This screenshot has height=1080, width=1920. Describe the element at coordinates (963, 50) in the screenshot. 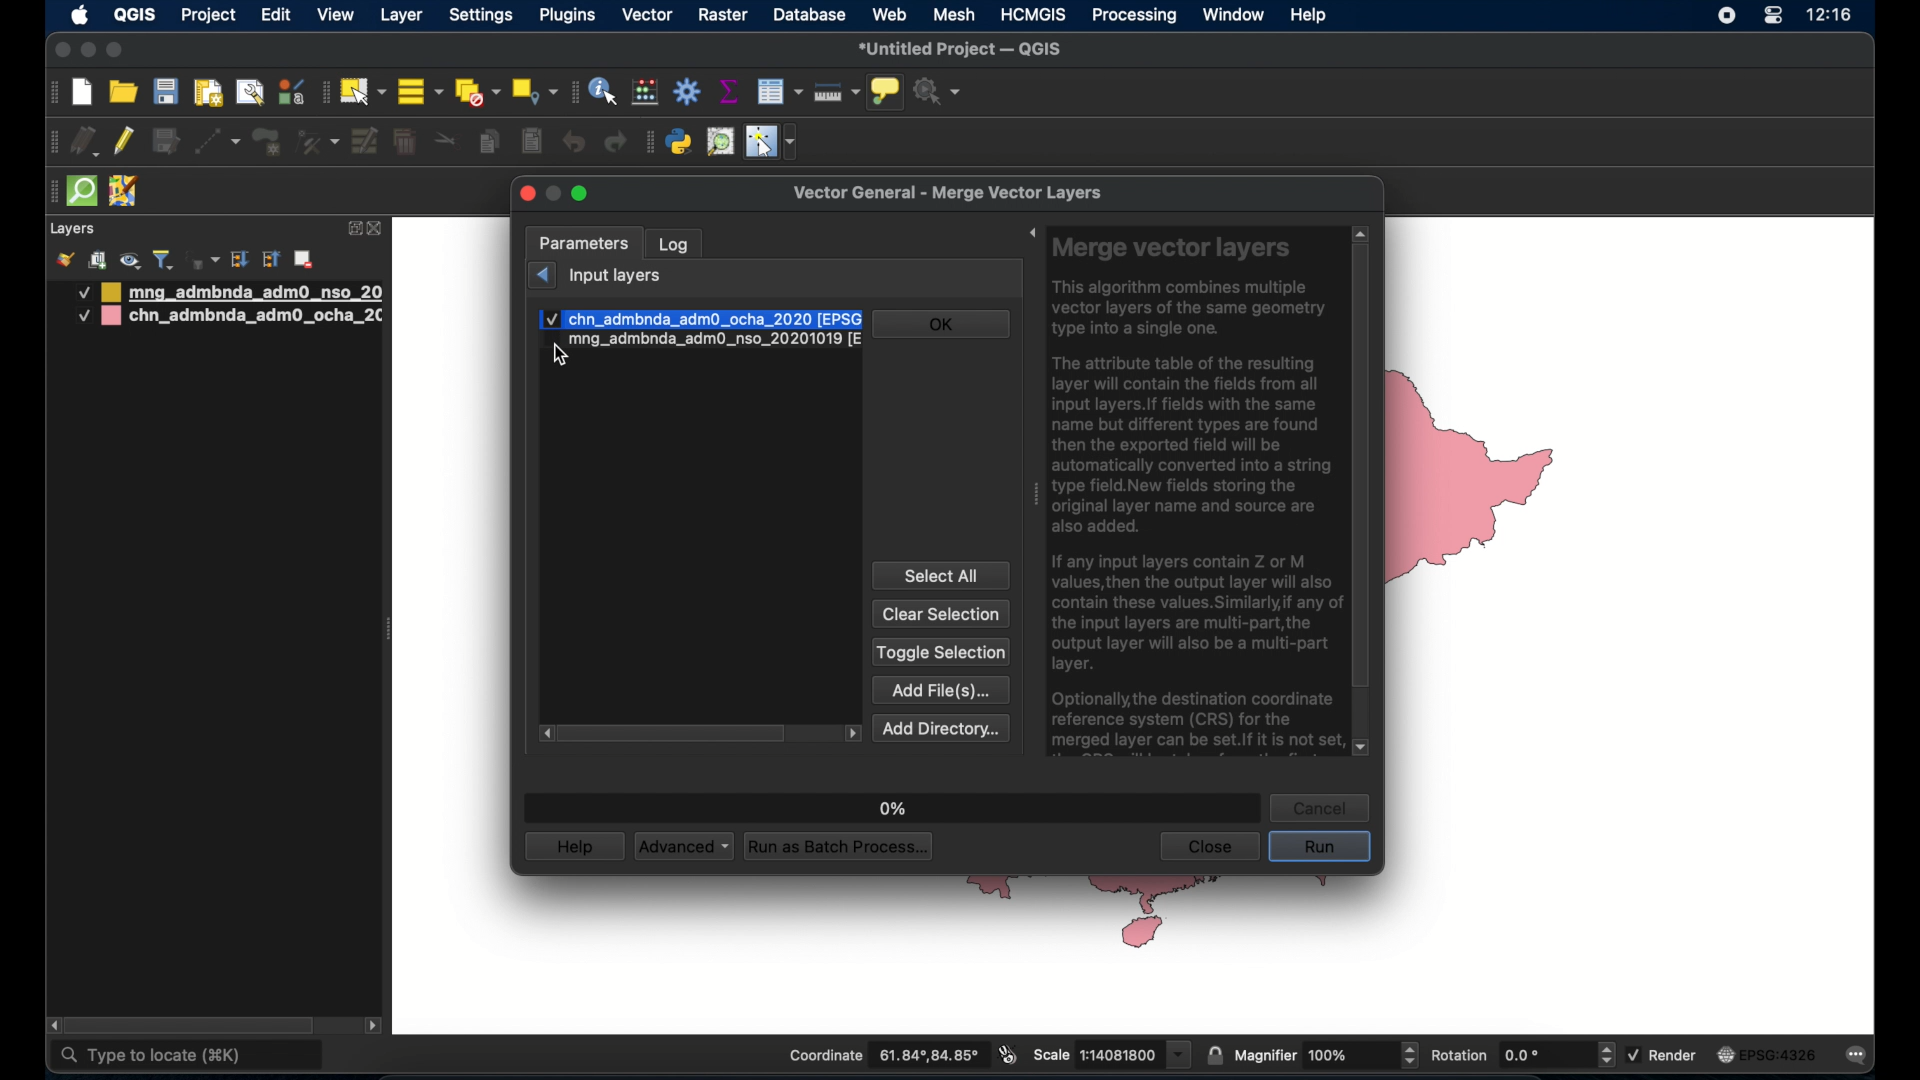

I see `untitled project - QGIS` at that location.